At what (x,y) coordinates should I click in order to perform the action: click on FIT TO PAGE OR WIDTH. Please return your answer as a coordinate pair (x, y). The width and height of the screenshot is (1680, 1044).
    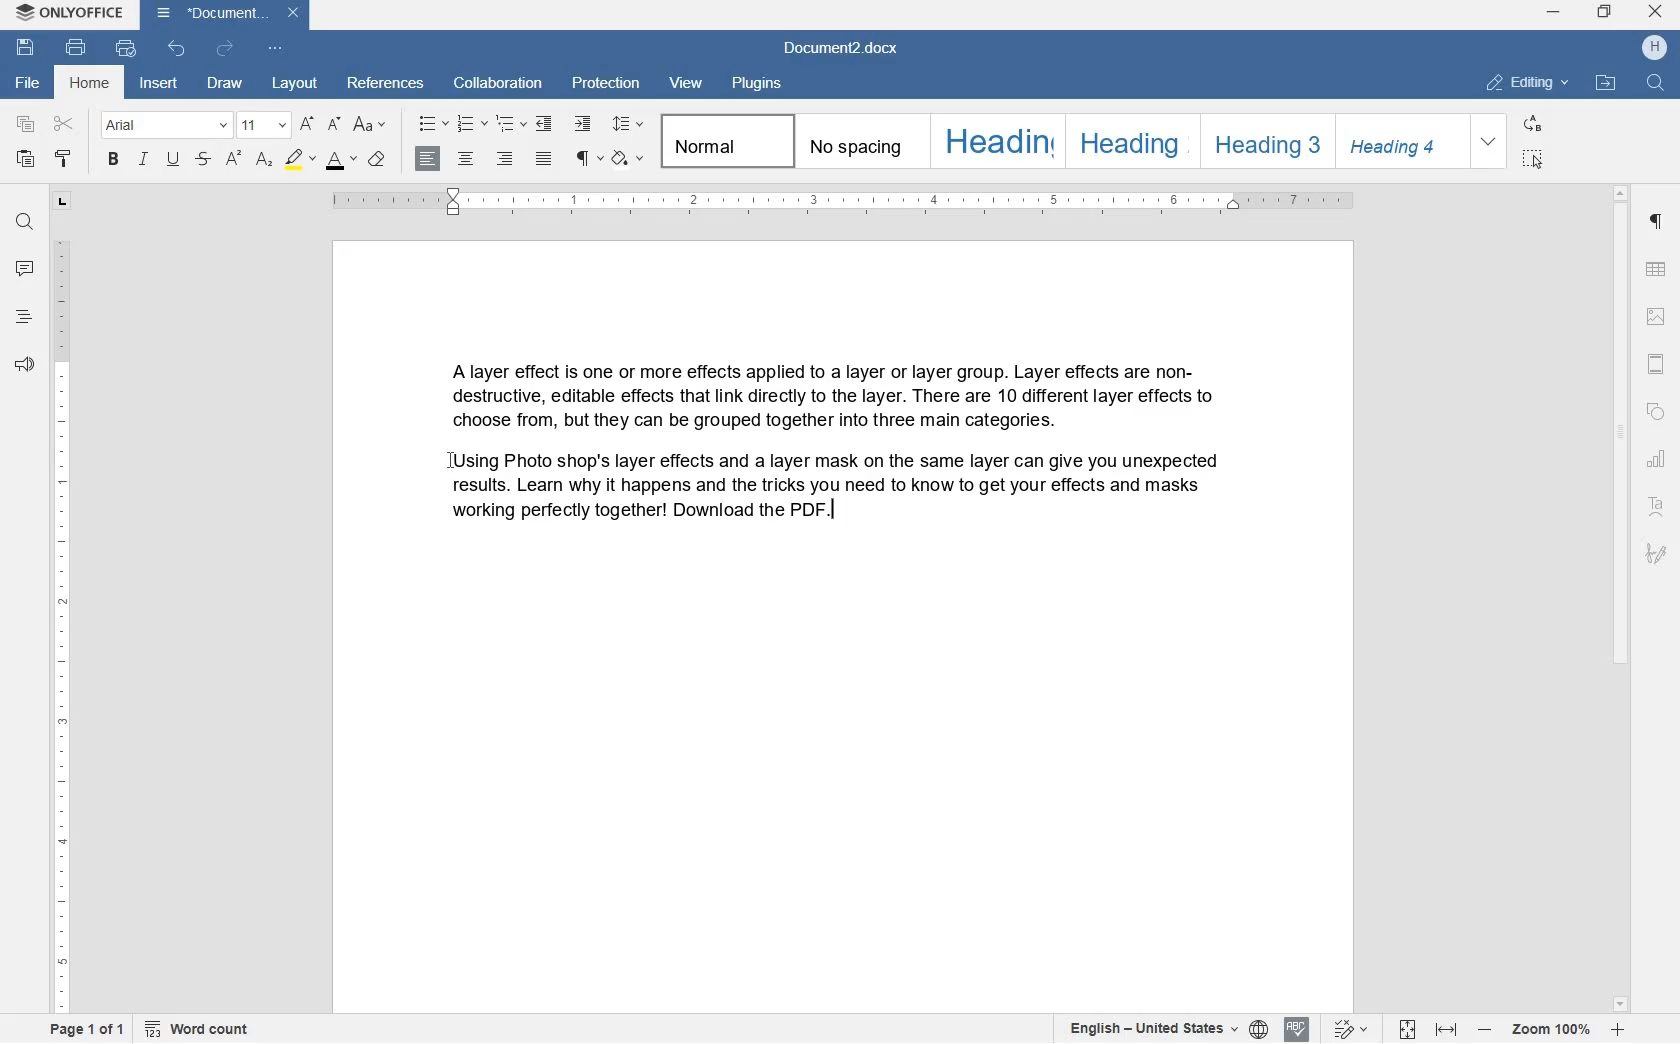
    Looking at the image, I should click on (1428, 1029).